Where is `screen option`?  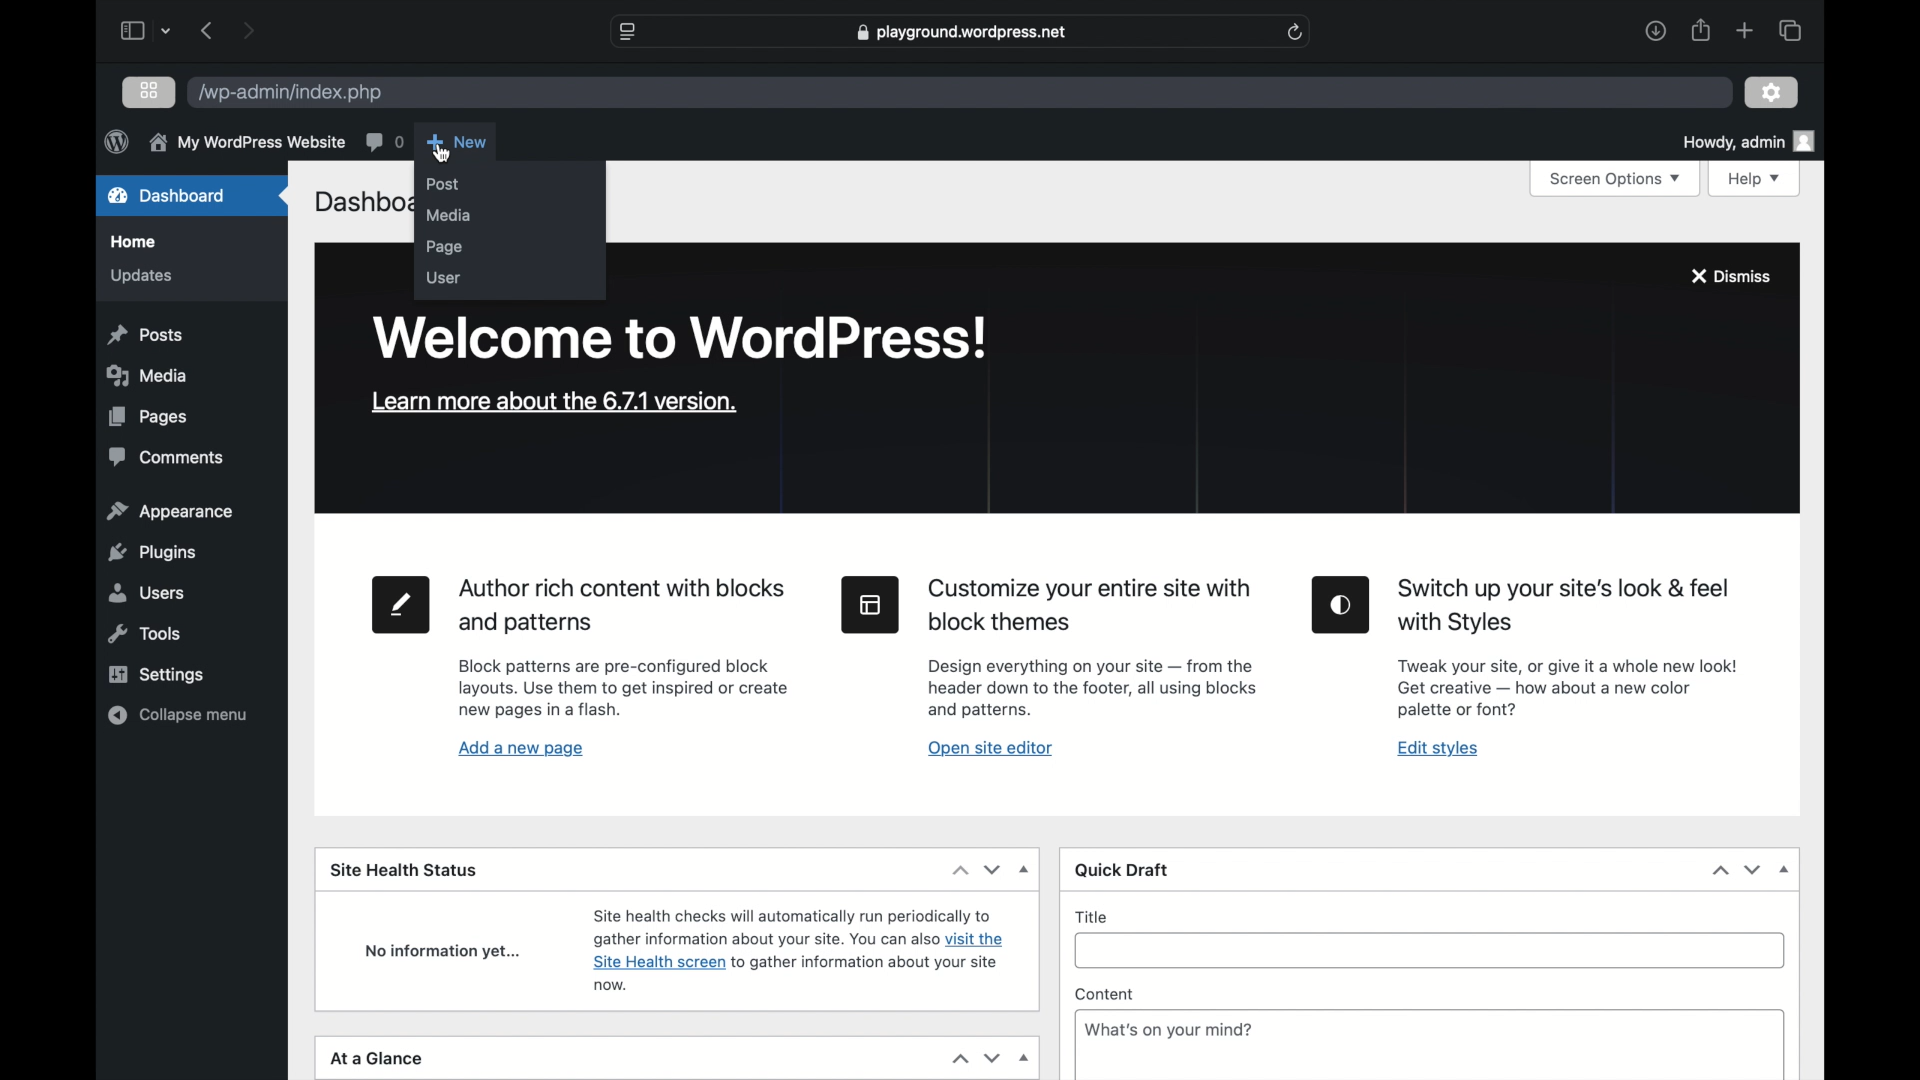 screen option is located at coordinates (1616, 180).